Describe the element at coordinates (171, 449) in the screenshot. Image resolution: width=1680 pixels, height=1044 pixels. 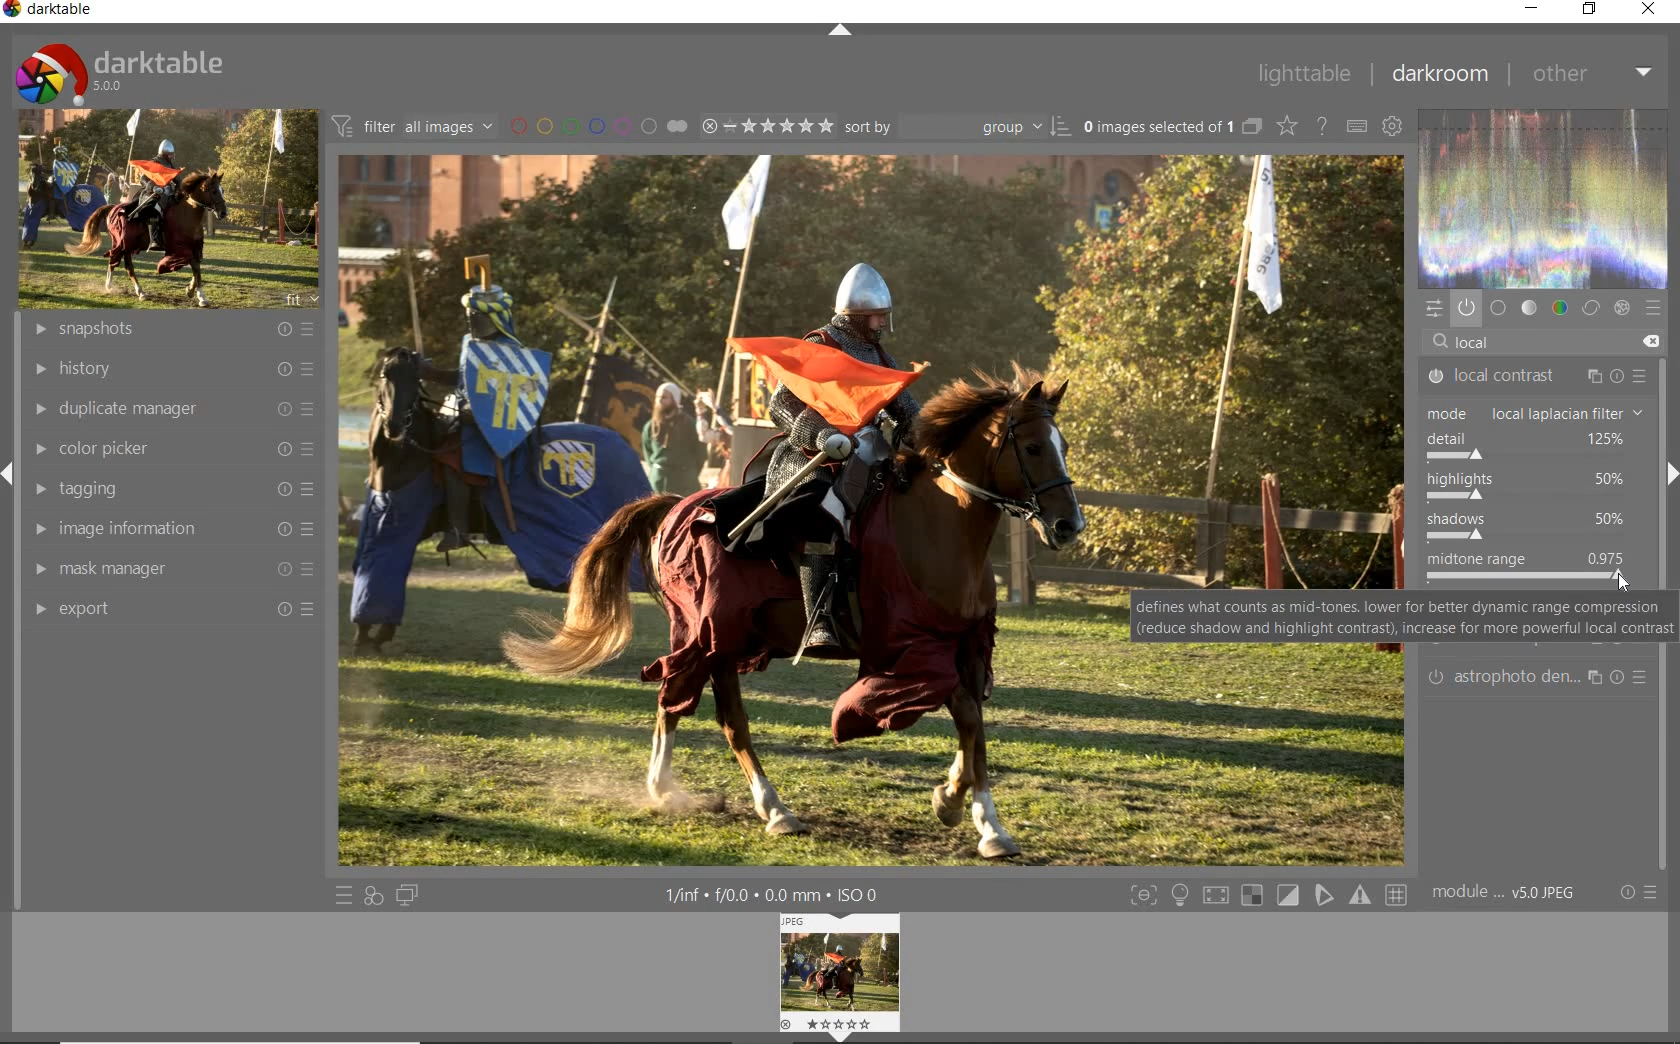
I see `color picker` at that location.